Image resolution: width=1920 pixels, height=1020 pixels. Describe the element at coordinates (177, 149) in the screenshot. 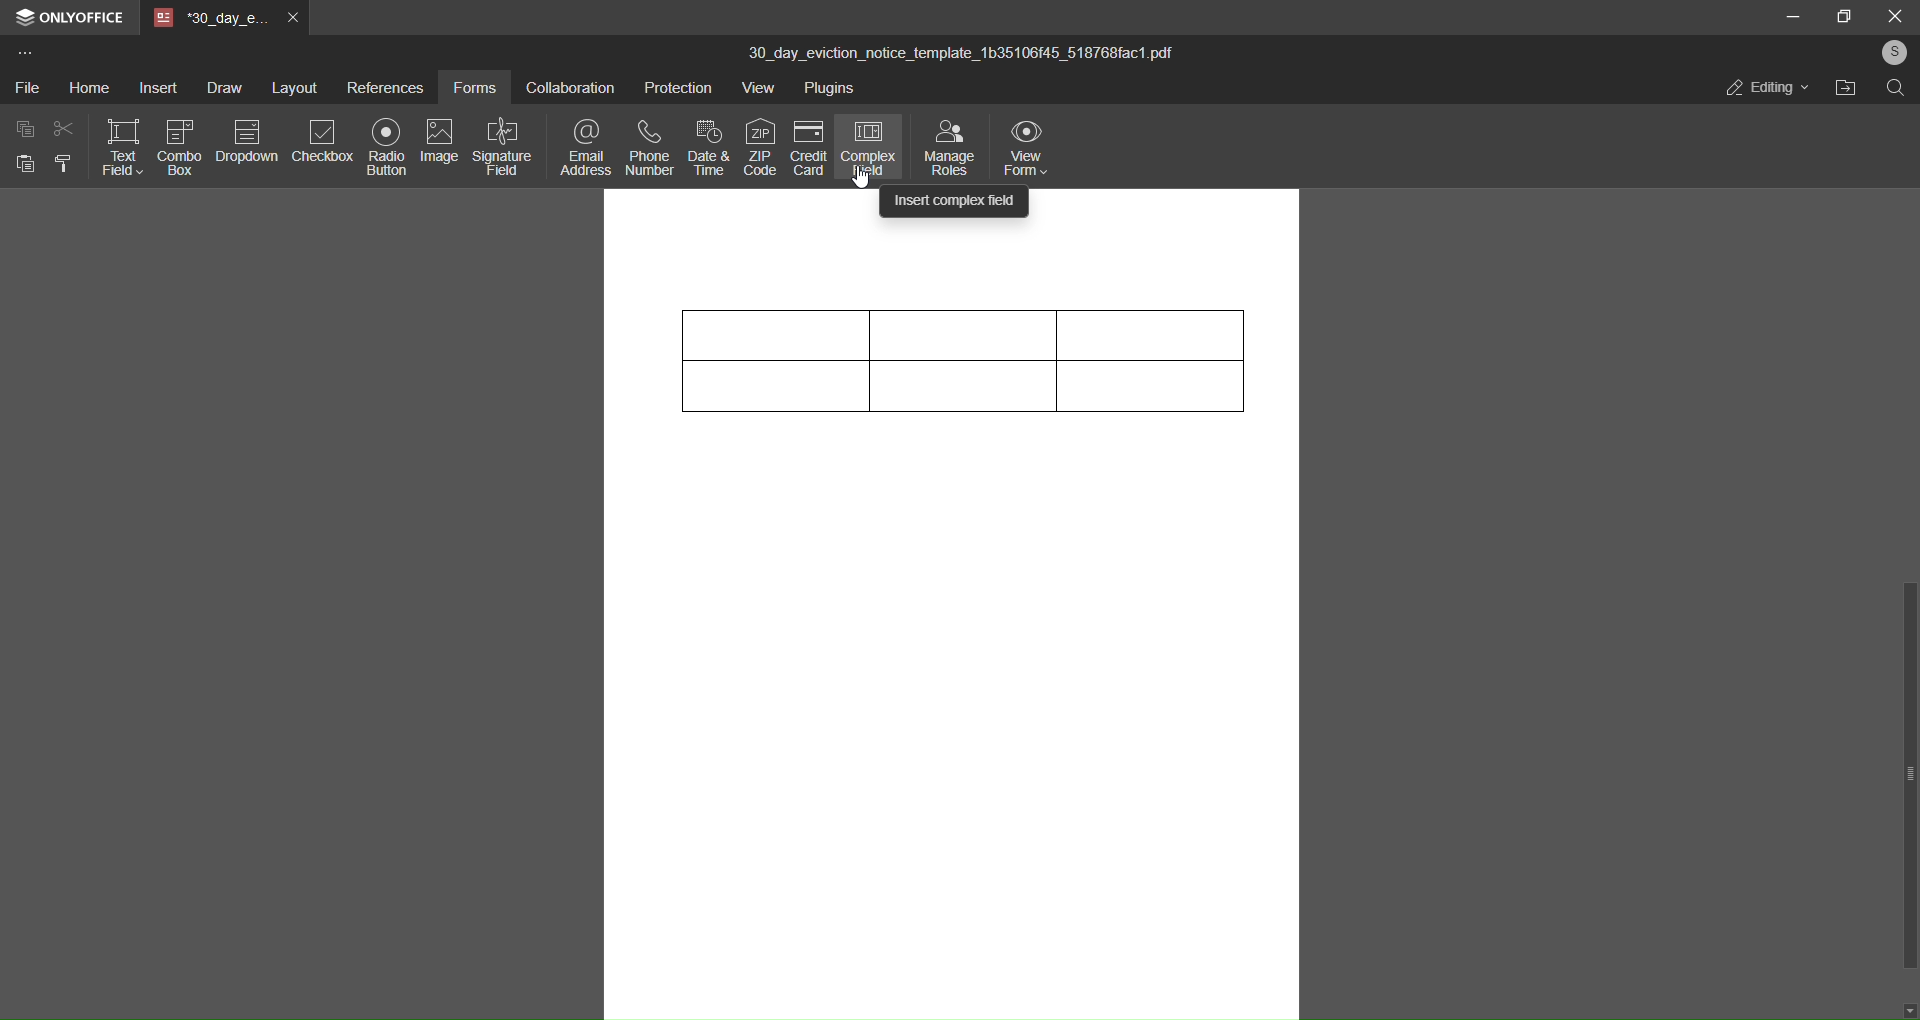

I see `combo box` at that location.